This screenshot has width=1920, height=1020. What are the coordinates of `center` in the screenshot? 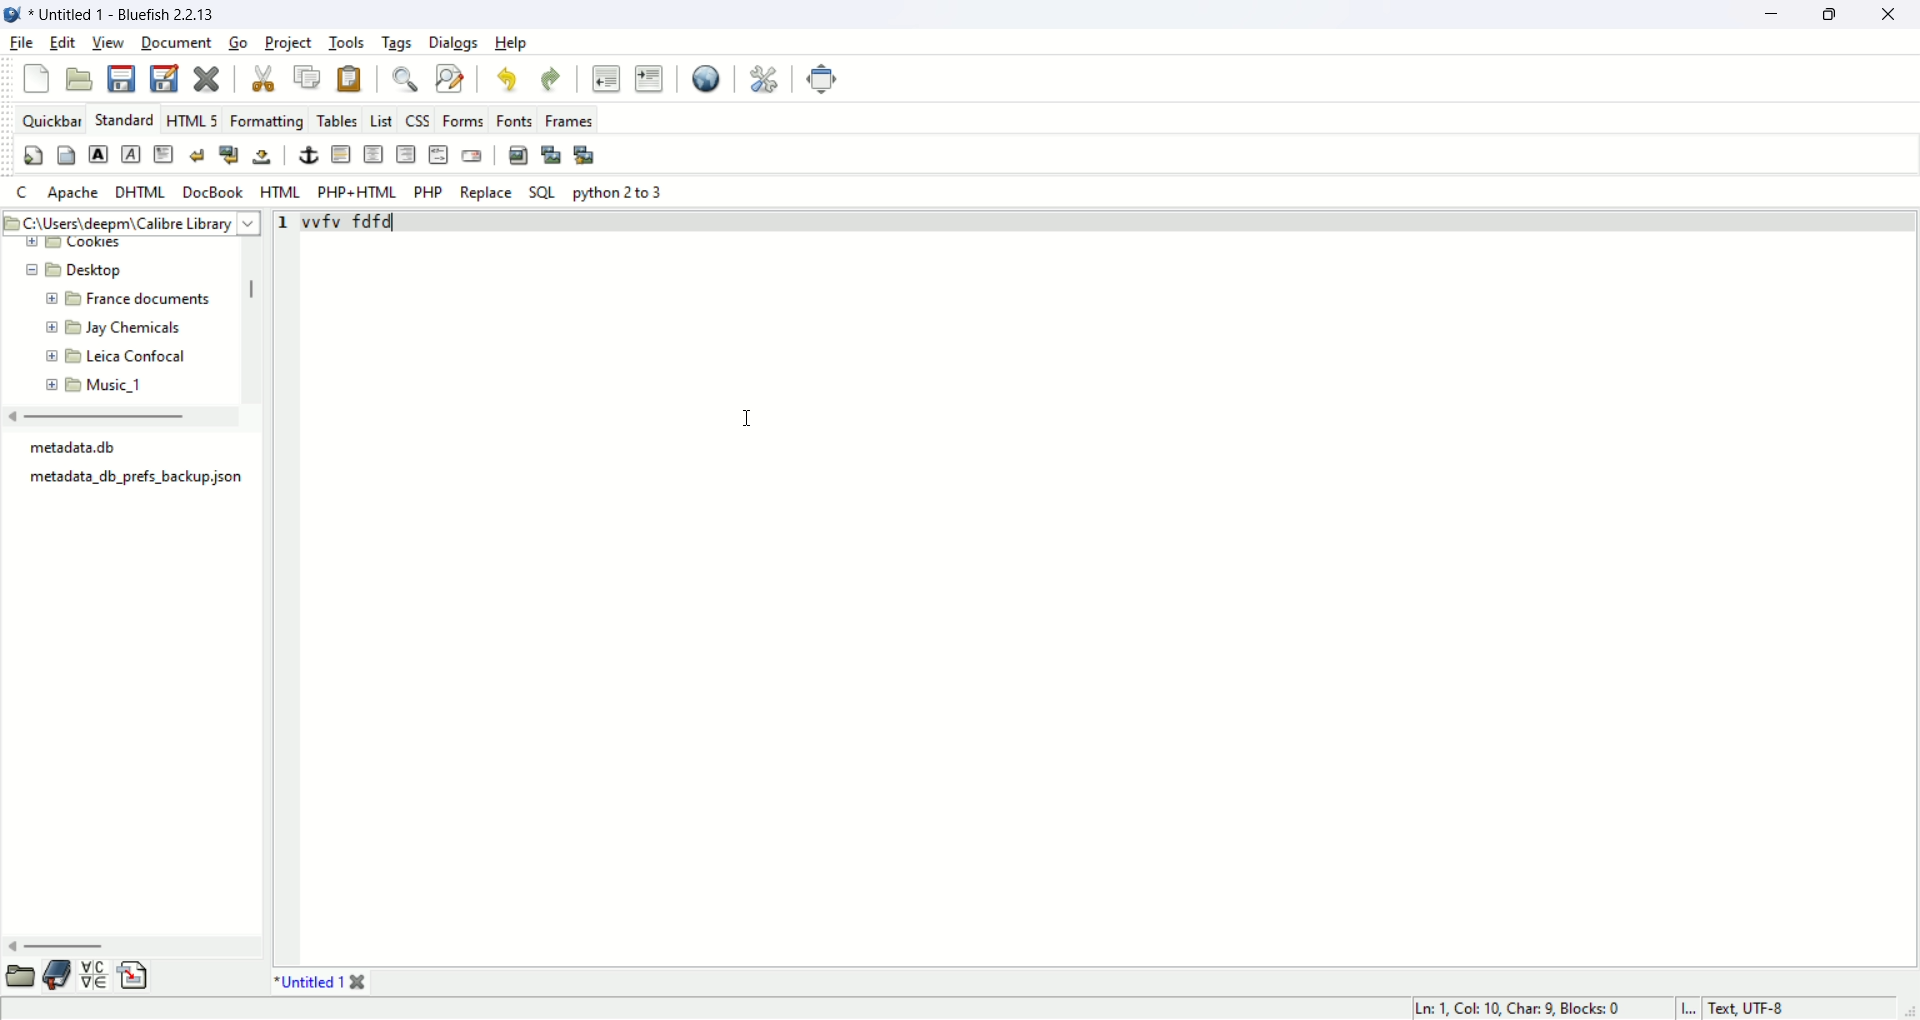 It's located at (373, 154).